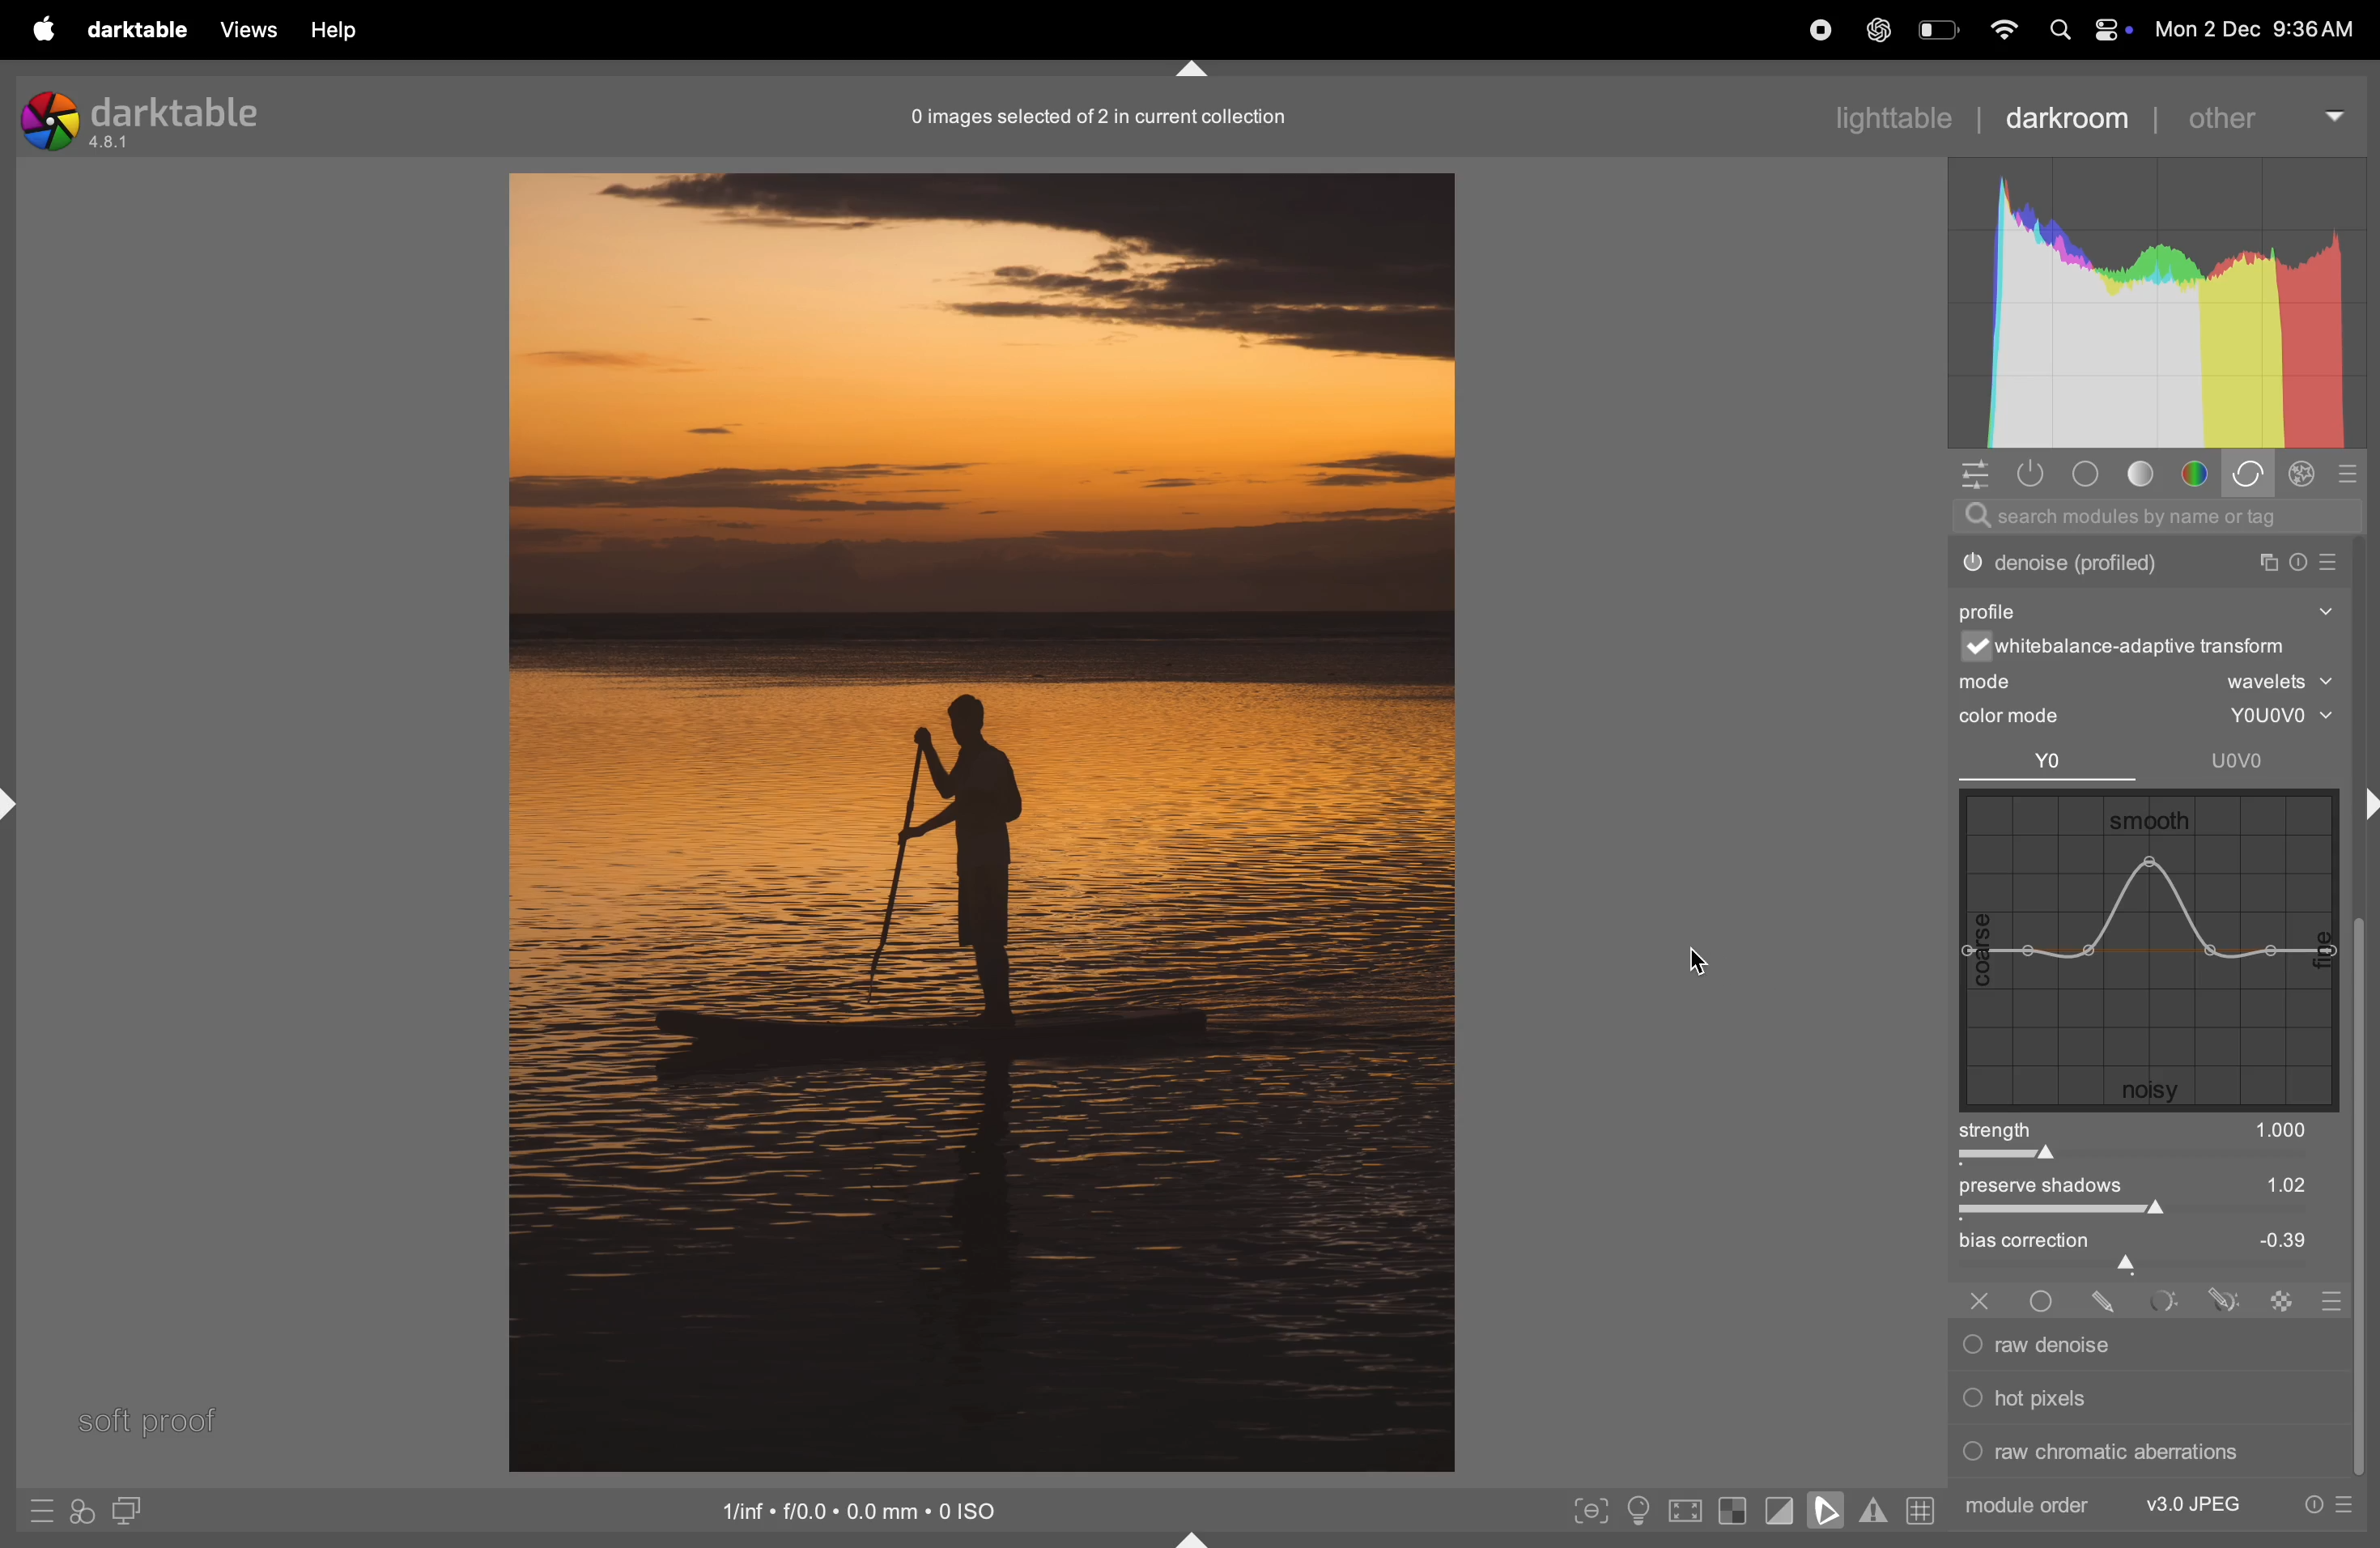 The image size is (2380, 1548). Describe the element at coordinates (32, 30) in the screenshot. I see `apple menu` at that location.